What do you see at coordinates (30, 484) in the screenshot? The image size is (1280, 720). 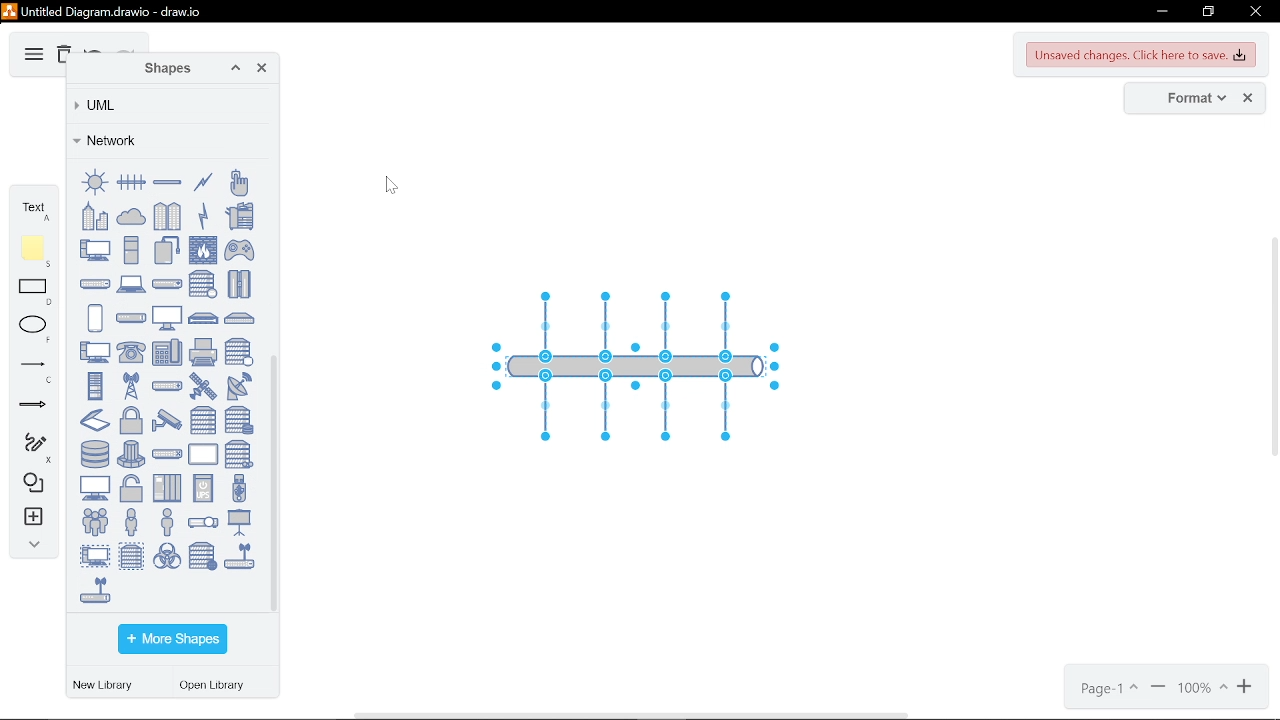 I see `shapes` at bounding box center [30, 484].